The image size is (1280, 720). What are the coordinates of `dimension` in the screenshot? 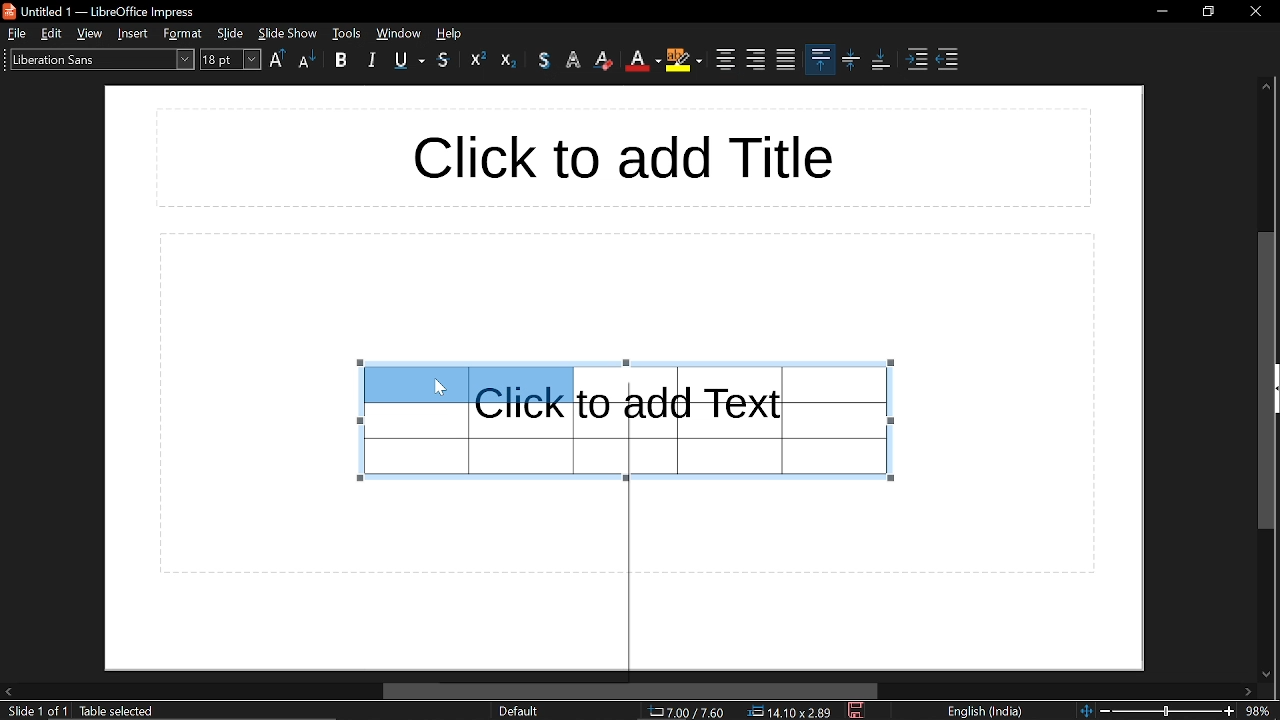 It's located at (790, 712).